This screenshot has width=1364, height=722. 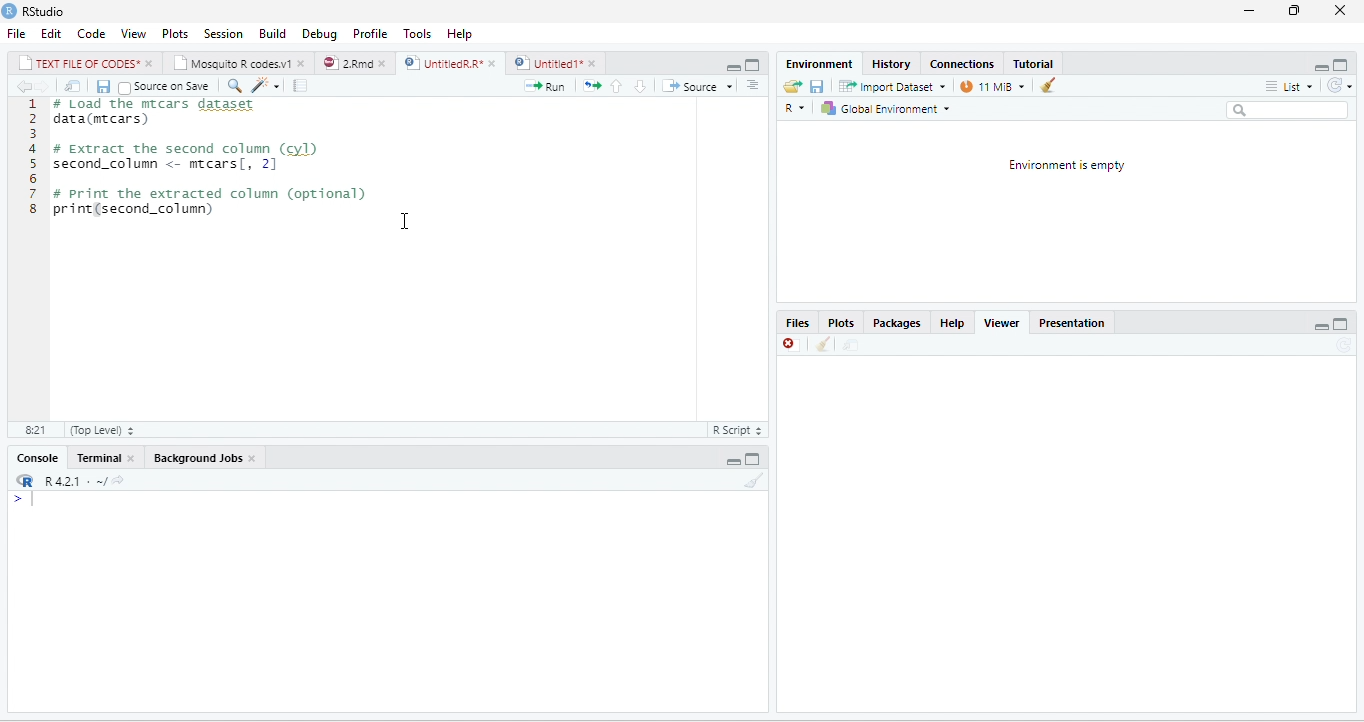 What do you see at coordinates (73, 86) in the screenshot?
I see `move` at bounding box center [73, 86].